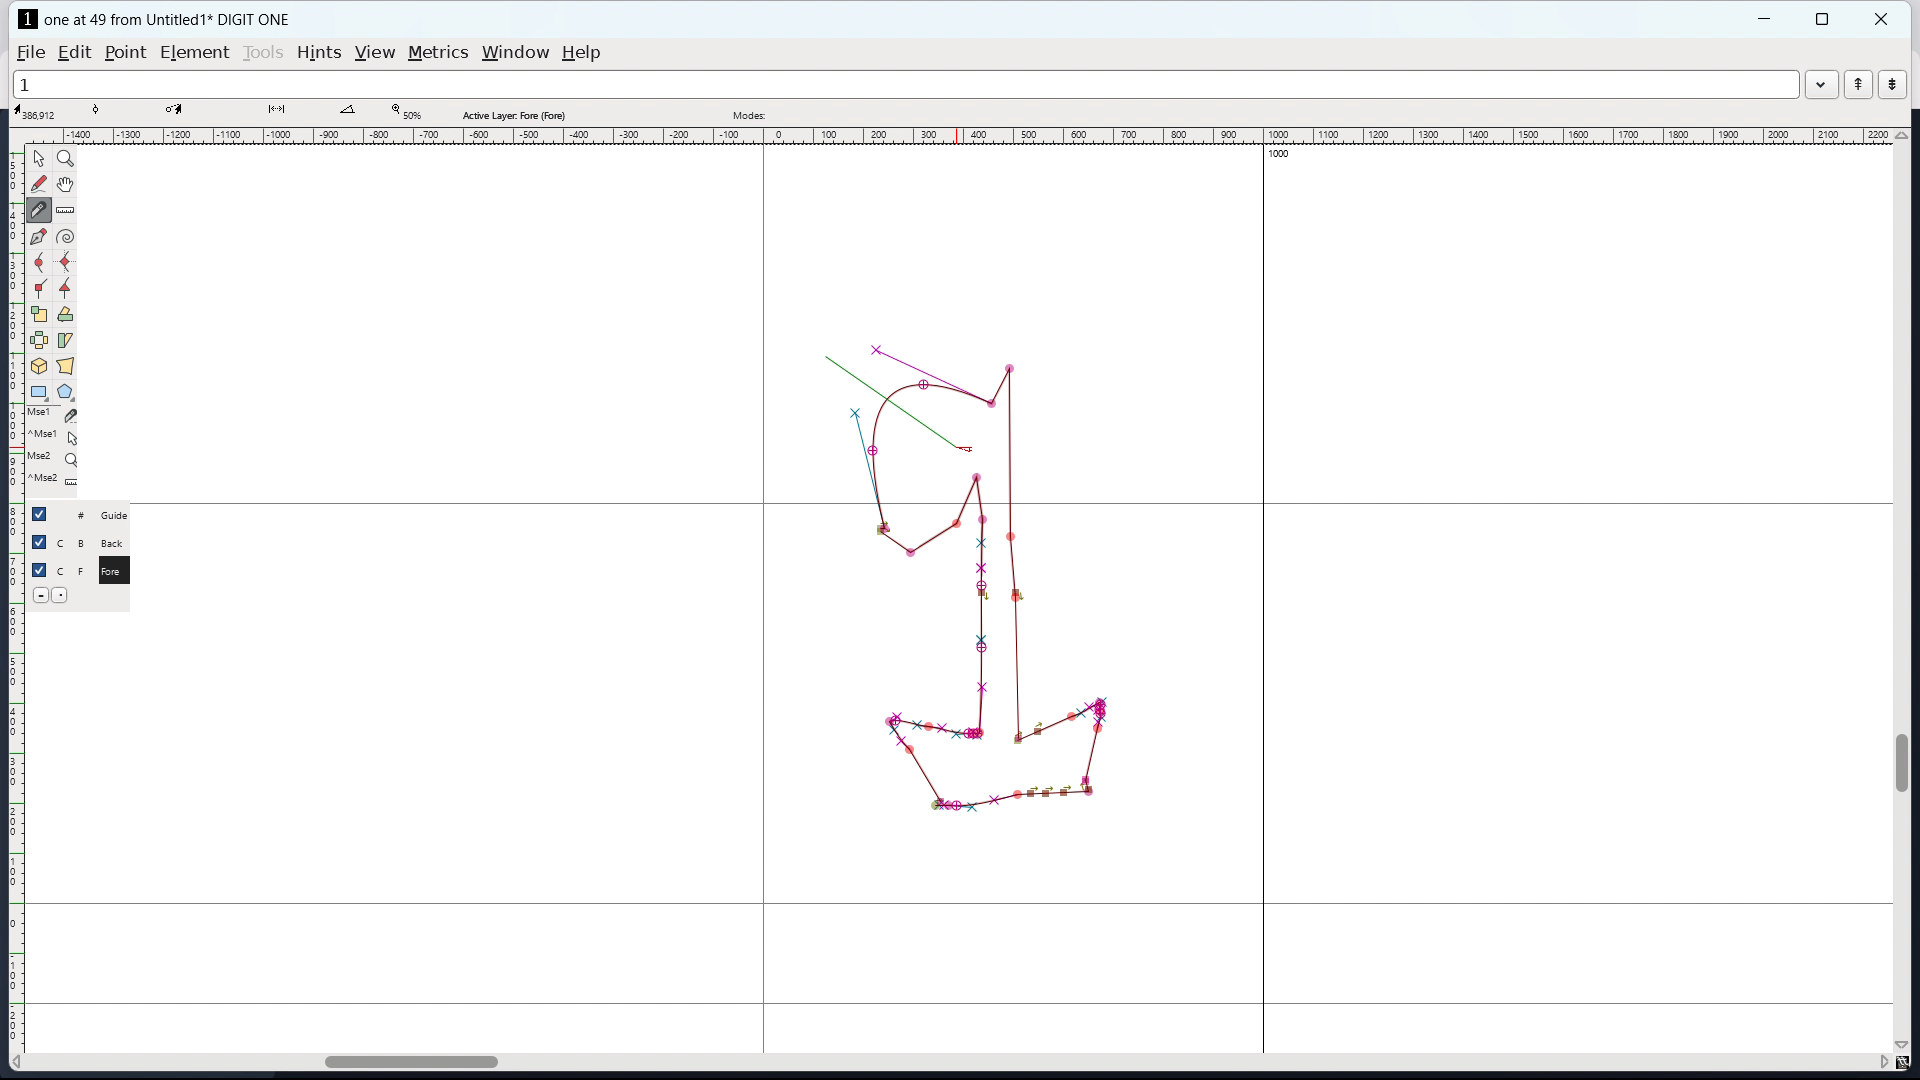 The width and height of the screenshot is (1920, 1080). I want to click on element, so click(194, 52).